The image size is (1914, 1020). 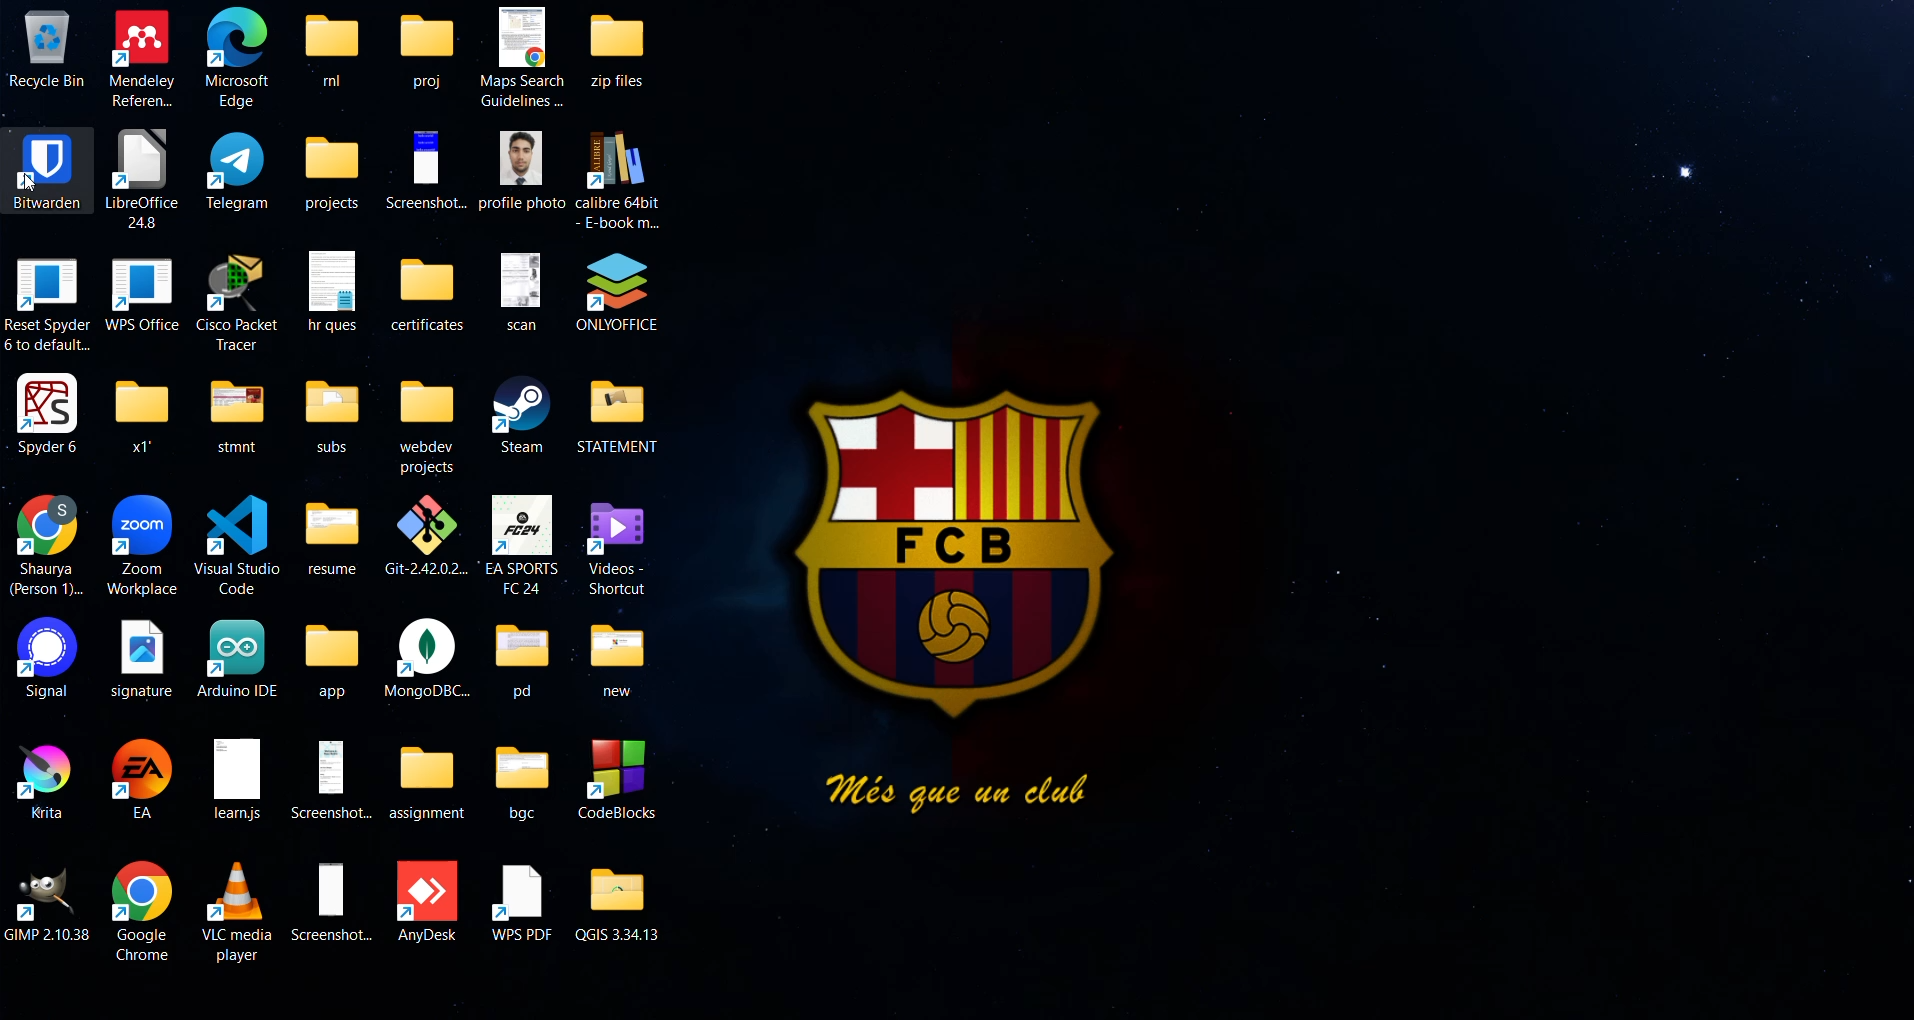 I want to click on zip files, so click(x=628, y=48).